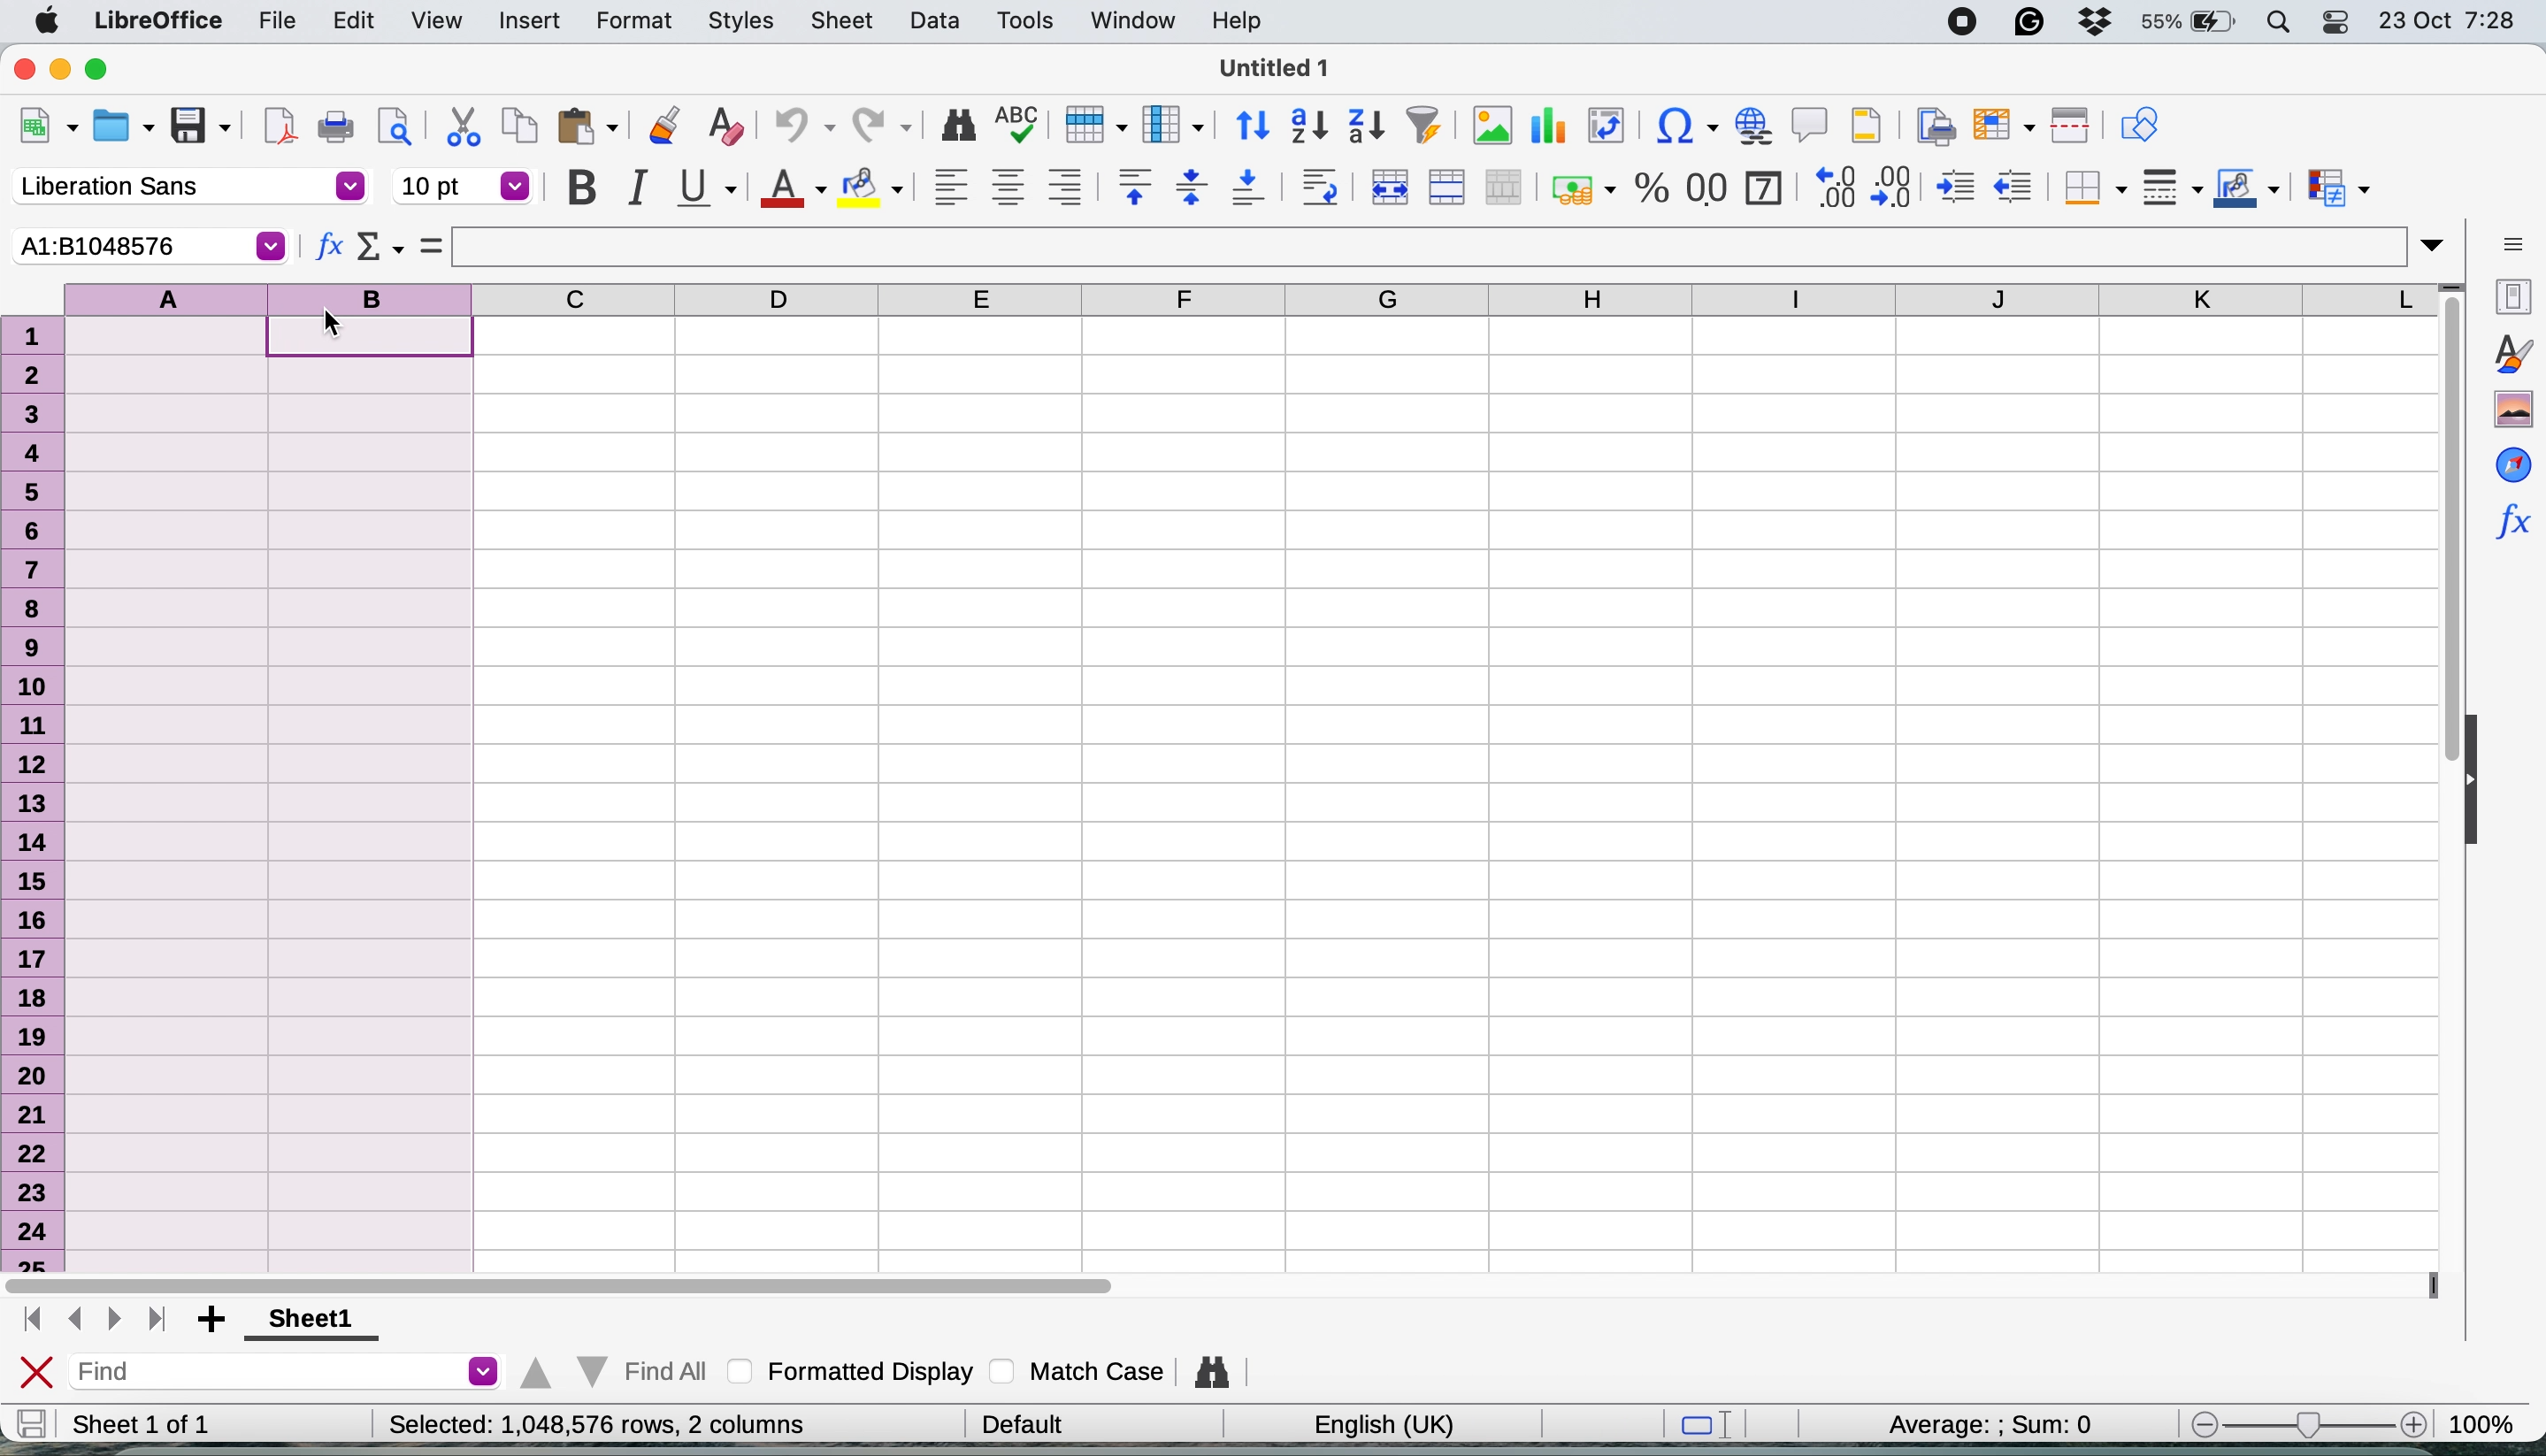 Image resolution: width=2546 pixels, height=1456 pixels. Describe the element at coordinates (735, 20) in the screenshot. I see `styles` at that location.